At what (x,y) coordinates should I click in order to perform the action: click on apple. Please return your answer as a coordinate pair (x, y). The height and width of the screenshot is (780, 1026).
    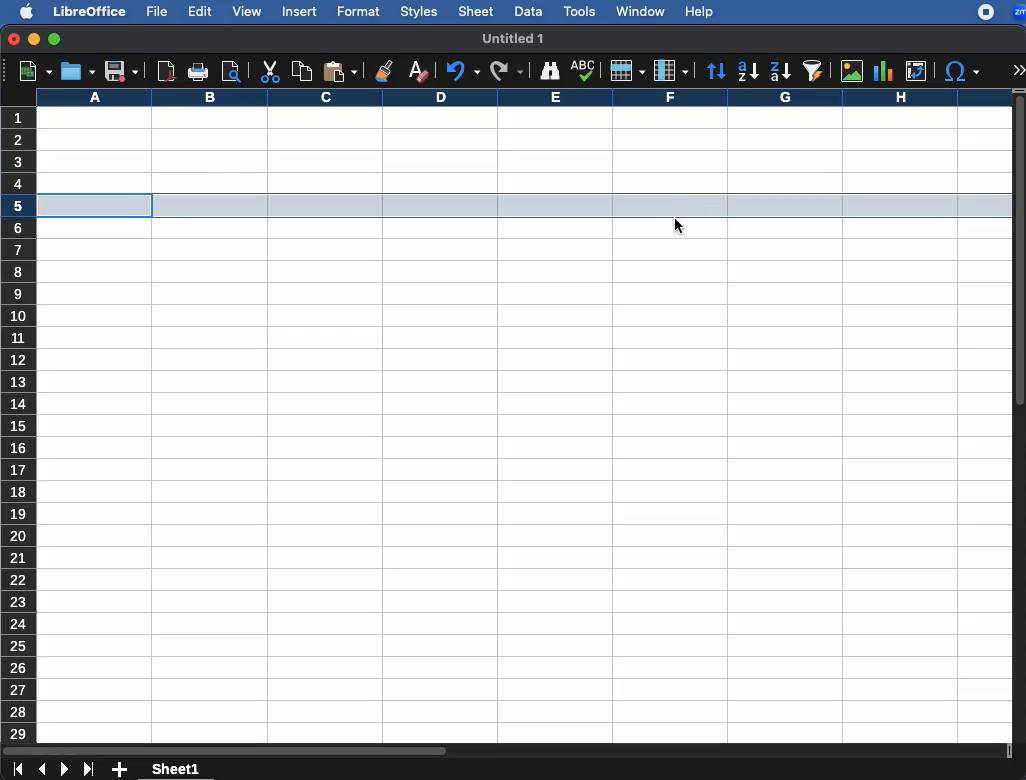
    Looking at the image, I should click on (24, 11).